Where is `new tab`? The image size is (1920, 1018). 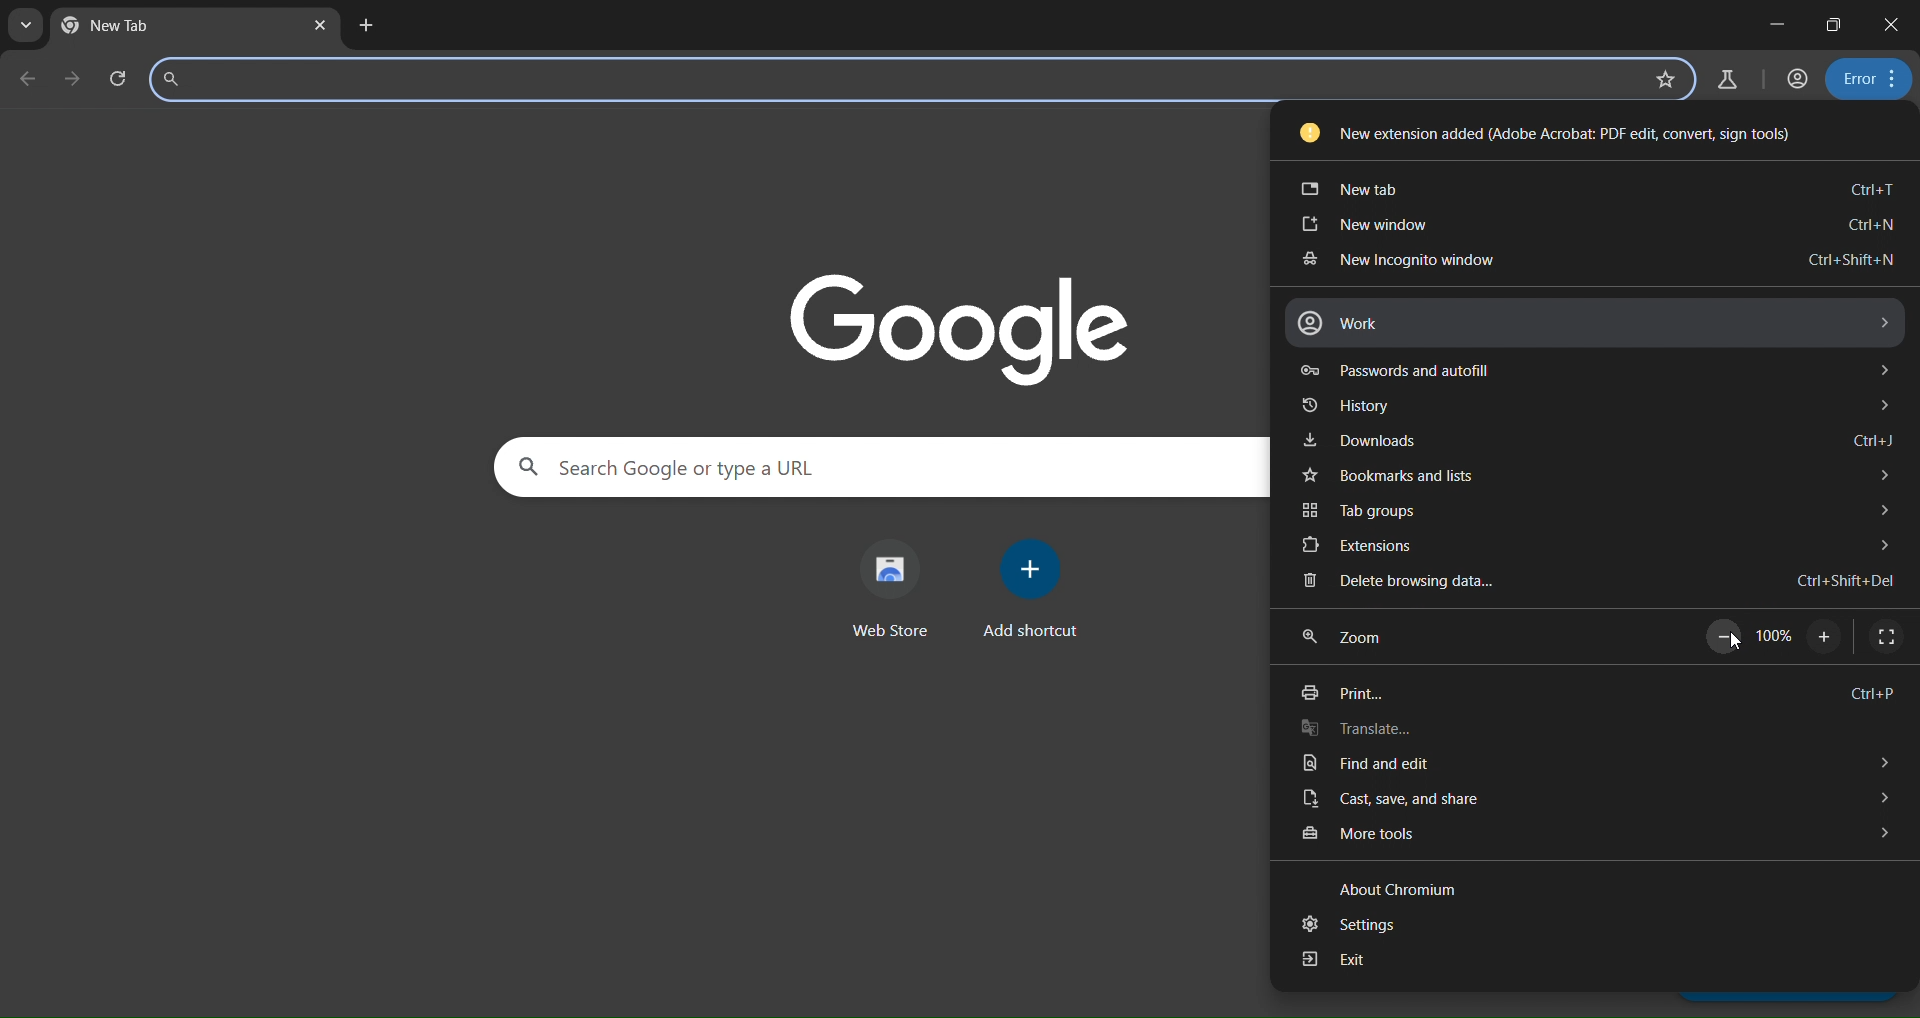 new tab is located at coordinates (1604, 185).